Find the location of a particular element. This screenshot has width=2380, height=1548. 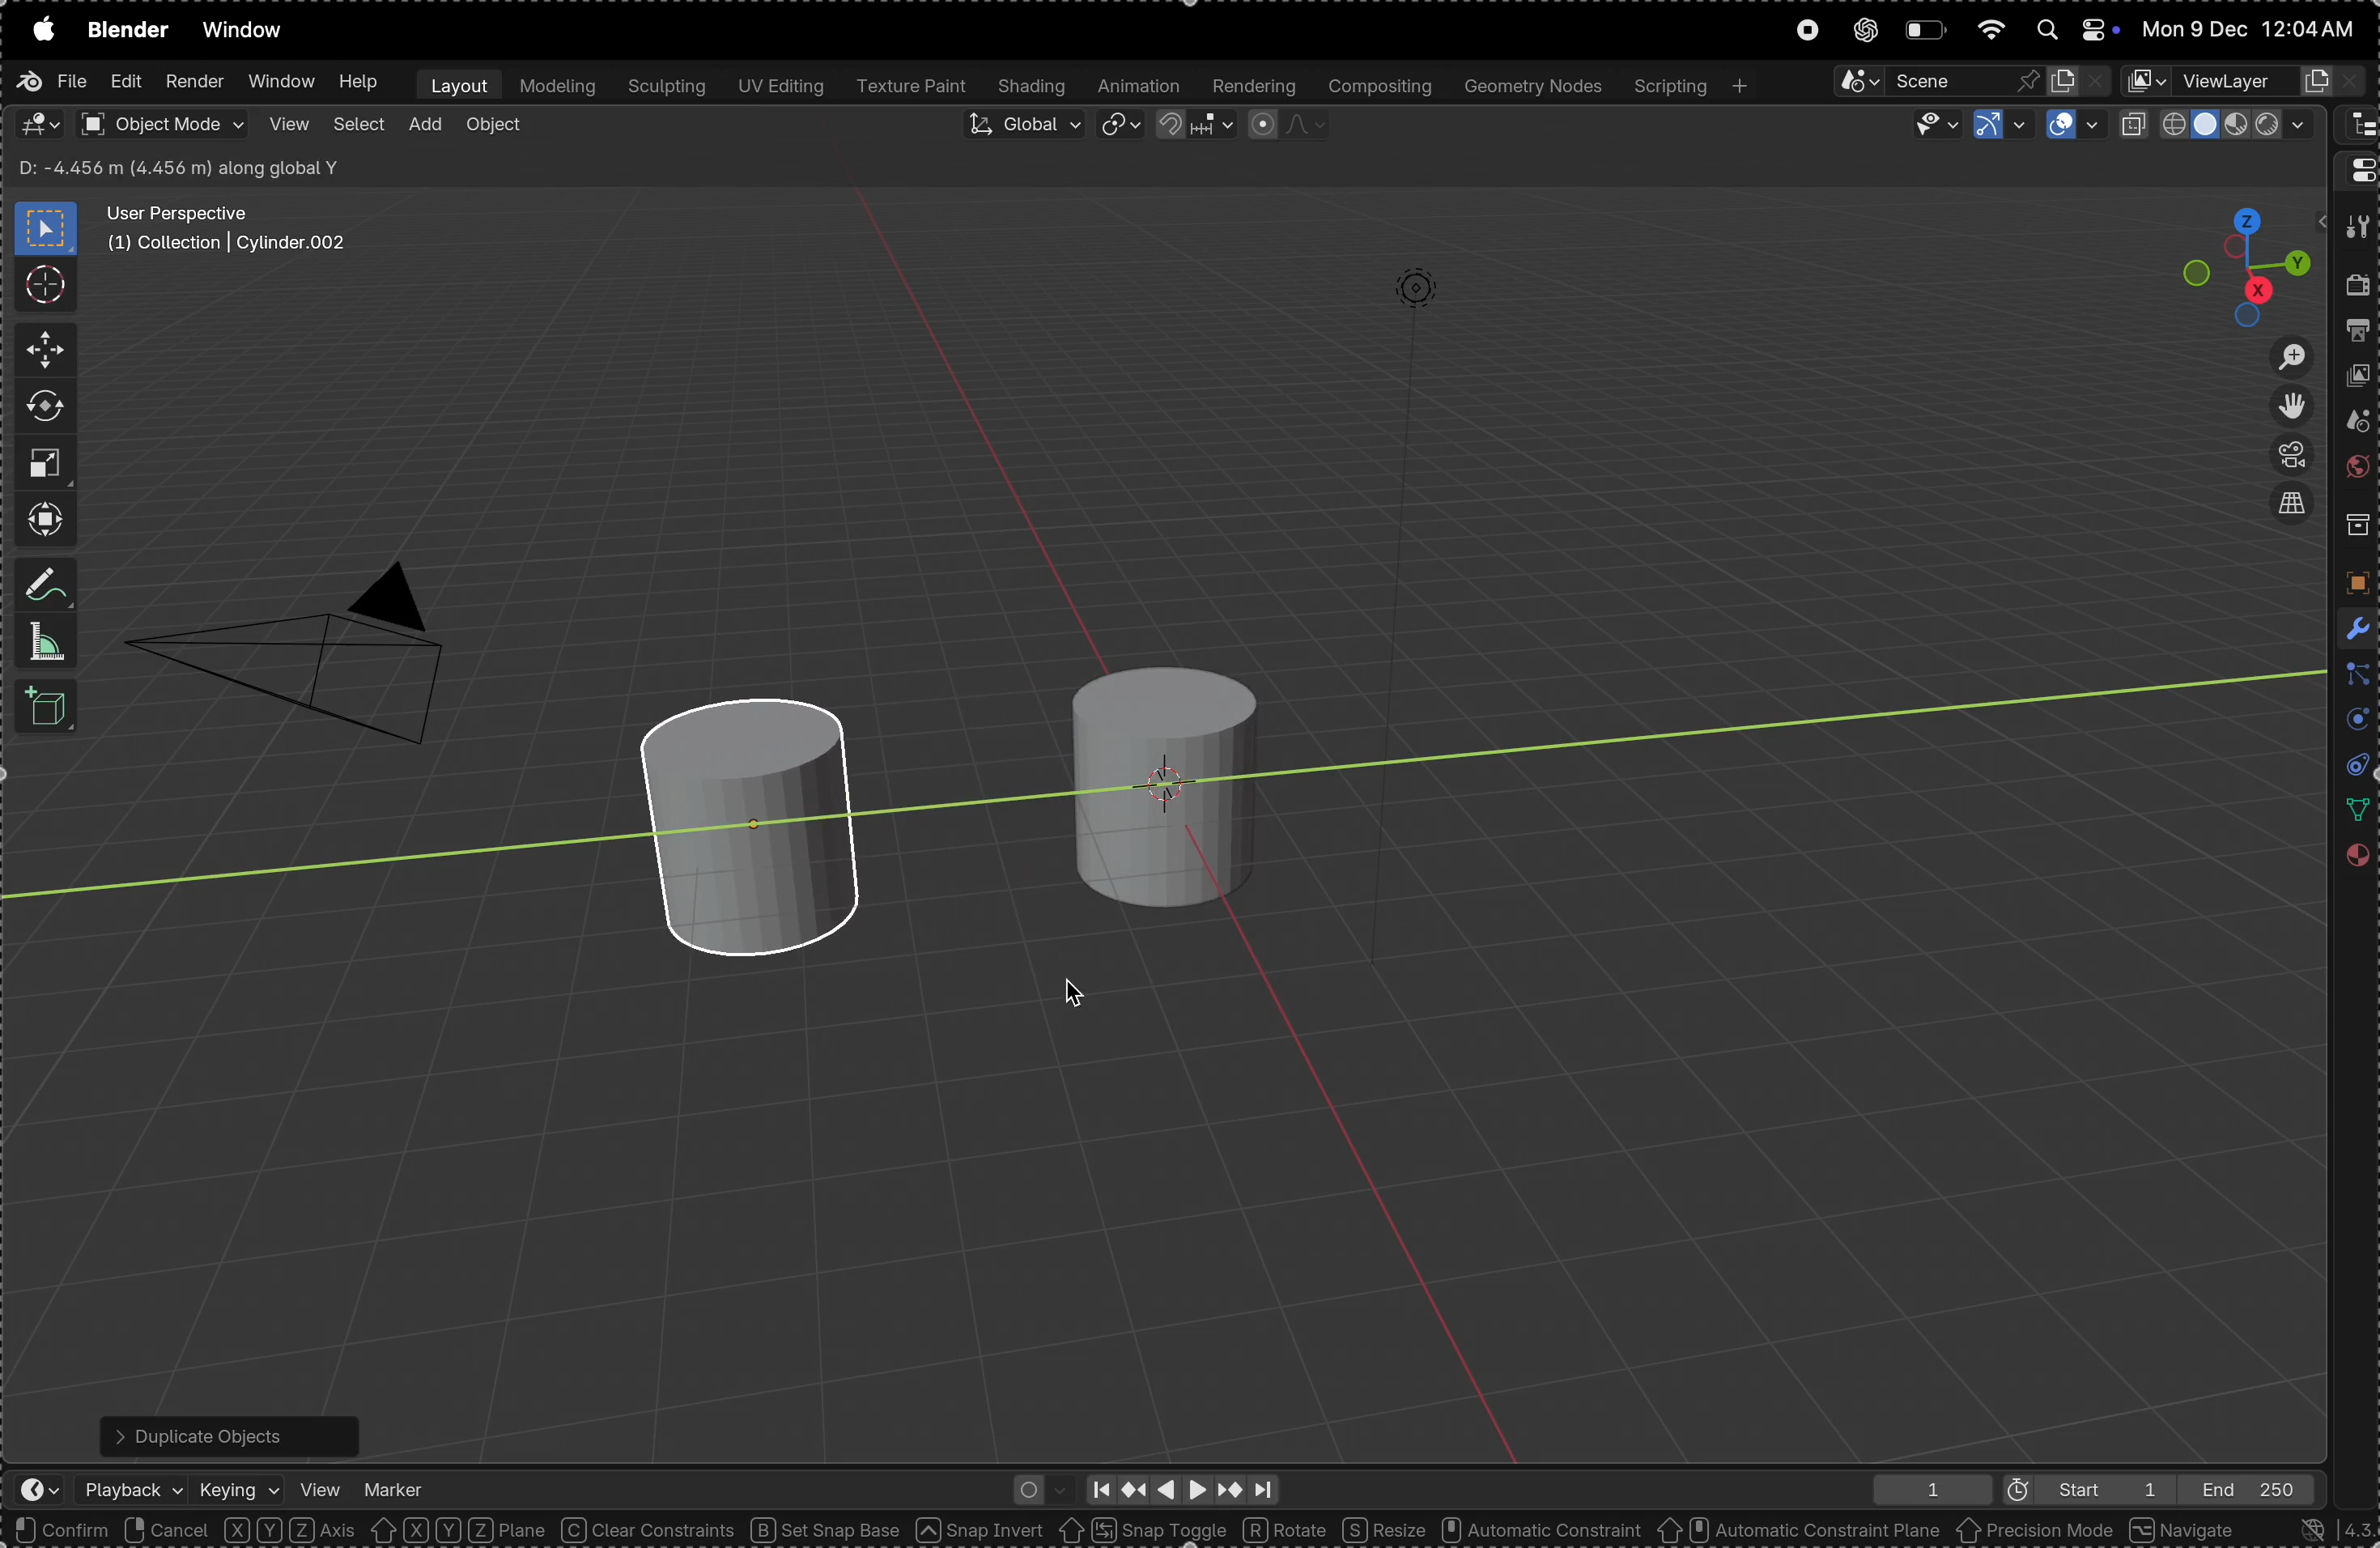

Sculptiing is located at coordinates (665, 87).